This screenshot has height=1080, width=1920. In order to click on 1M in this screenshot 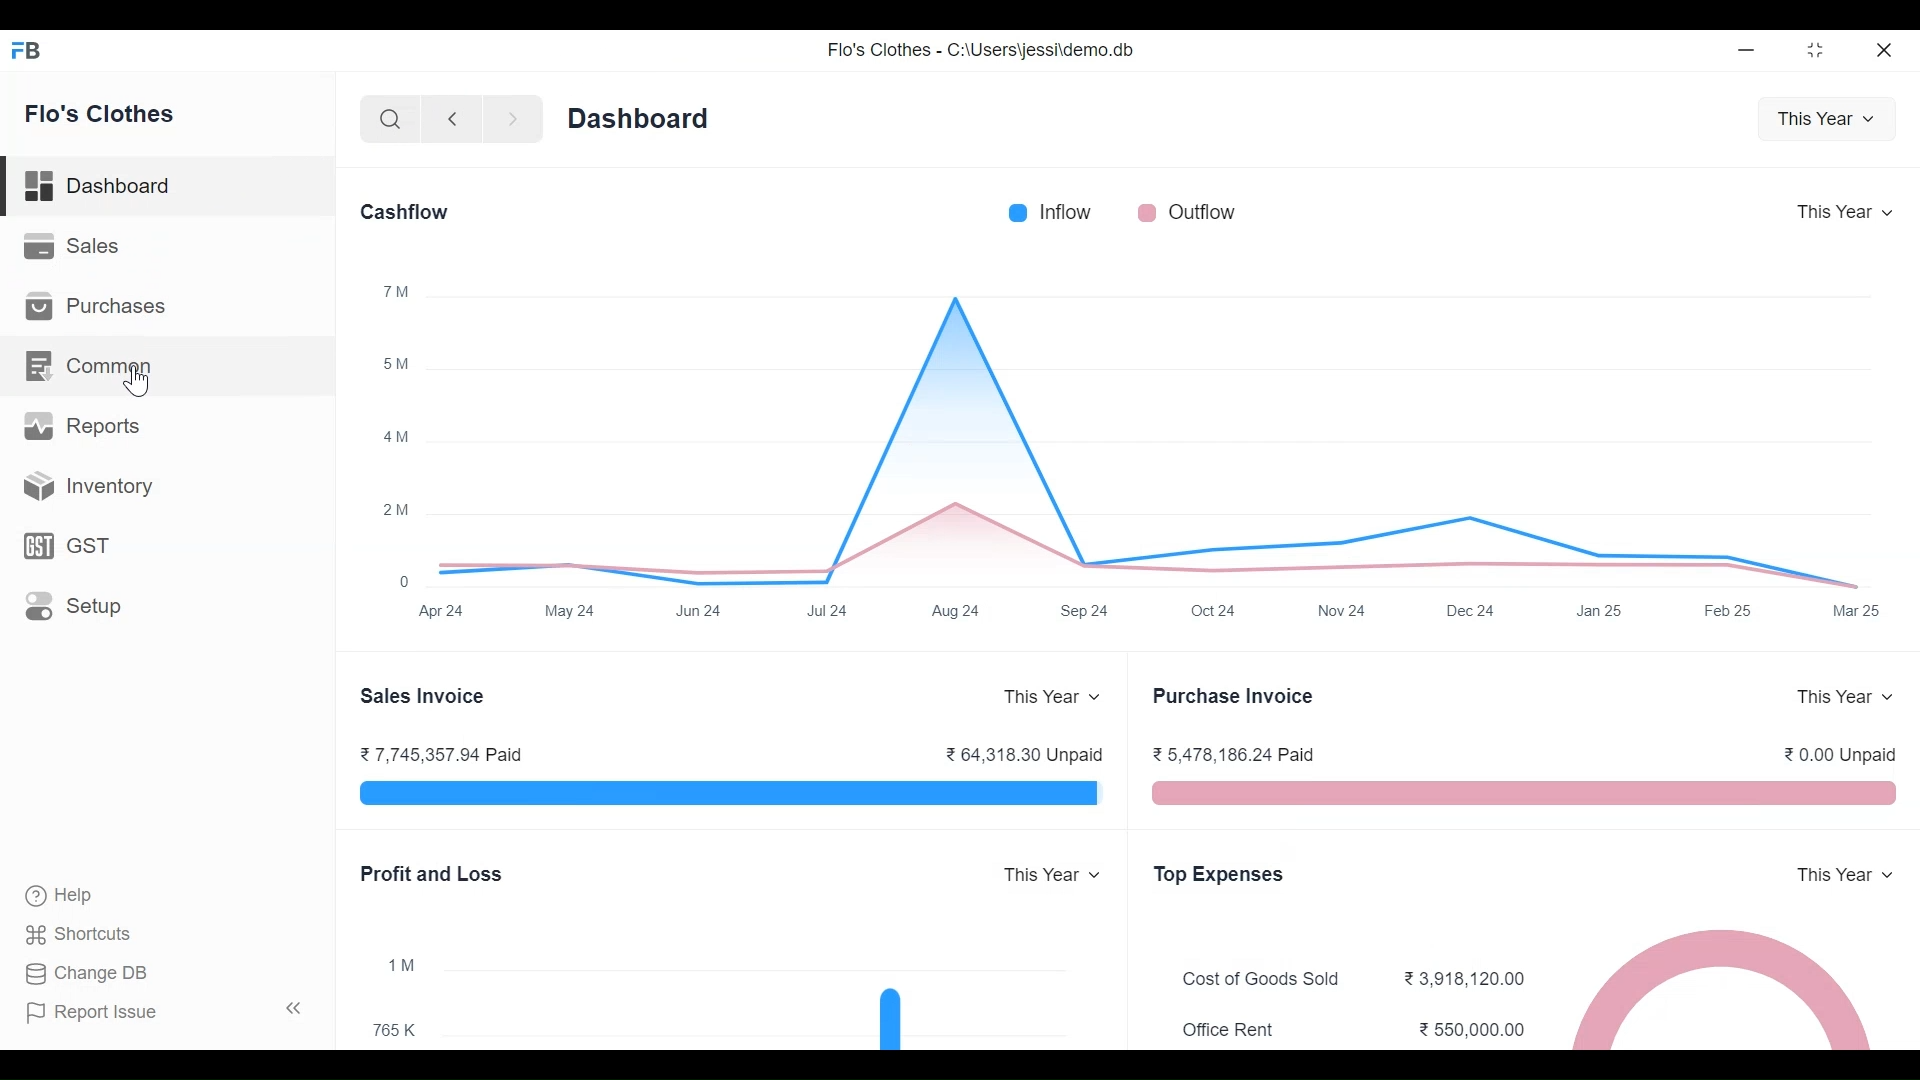, I will do `click(402, 965)`.